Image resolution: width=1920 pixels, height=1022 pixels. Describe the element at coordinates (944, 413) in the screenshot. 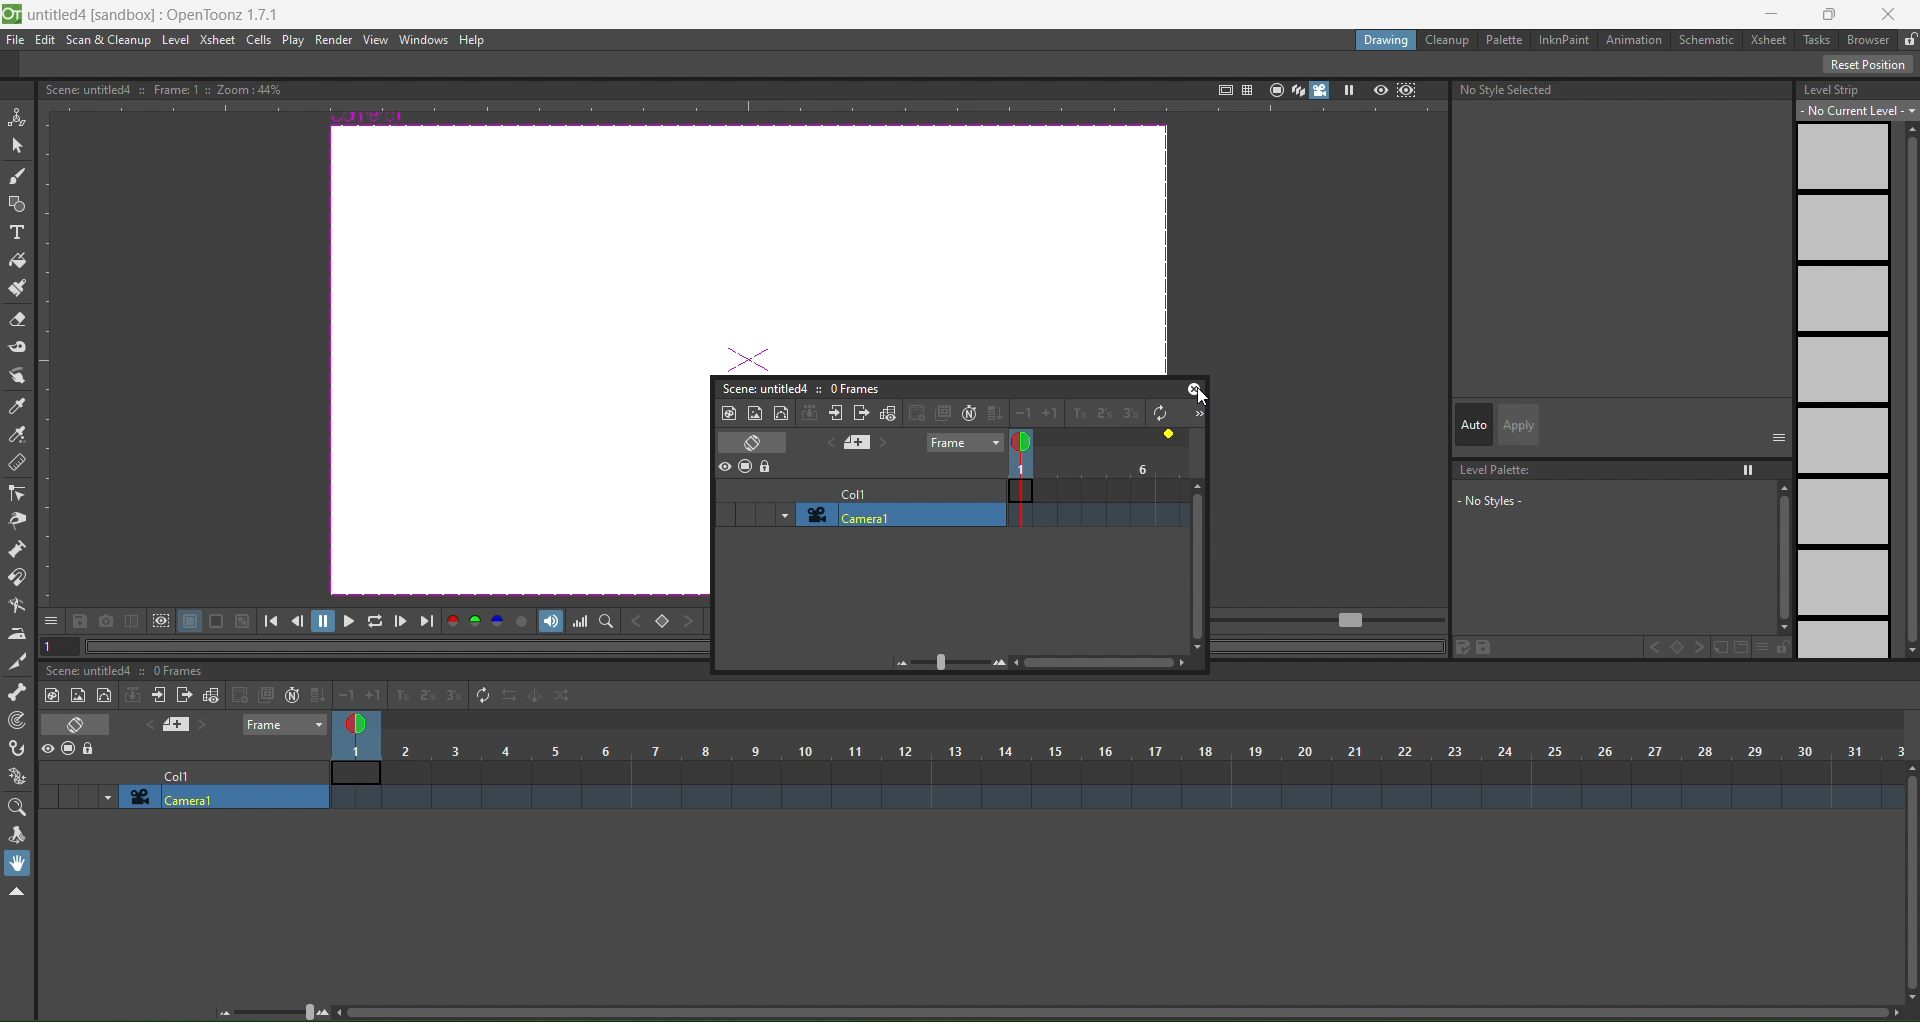

I see `` at that location.